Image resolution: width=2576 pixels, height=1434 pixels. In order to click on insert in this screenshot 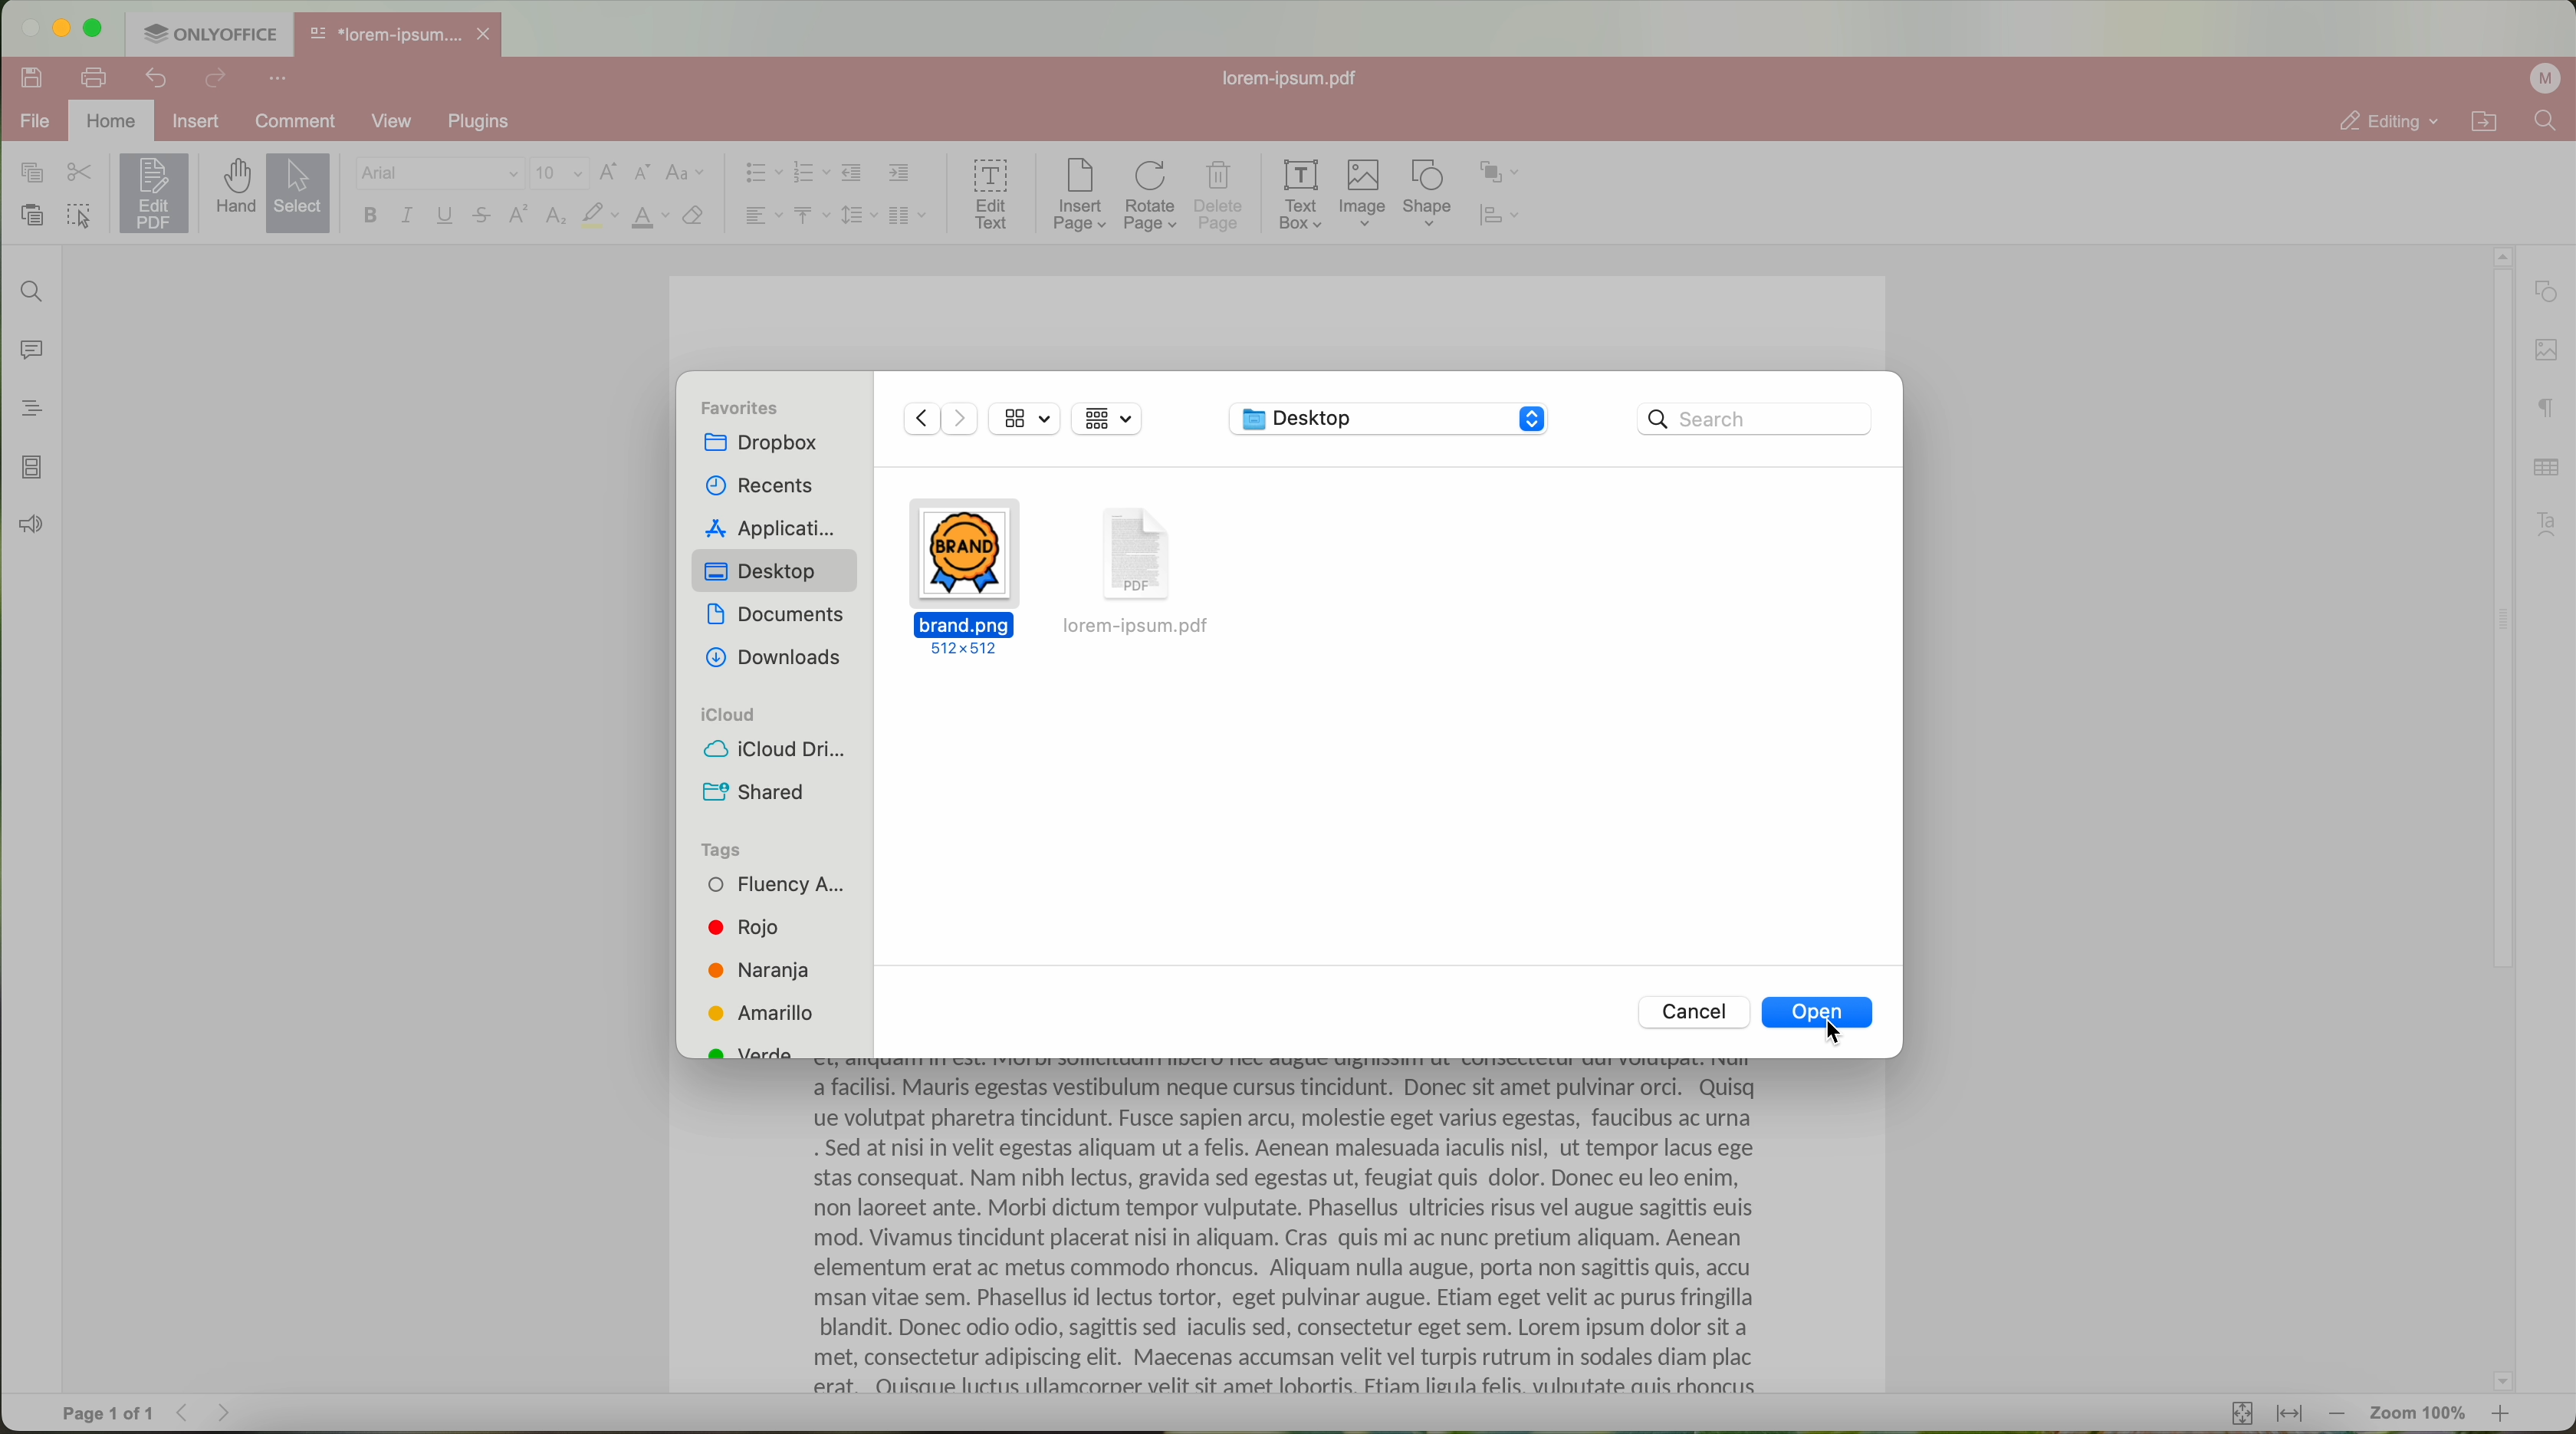, I will do `click(195, 120)`.